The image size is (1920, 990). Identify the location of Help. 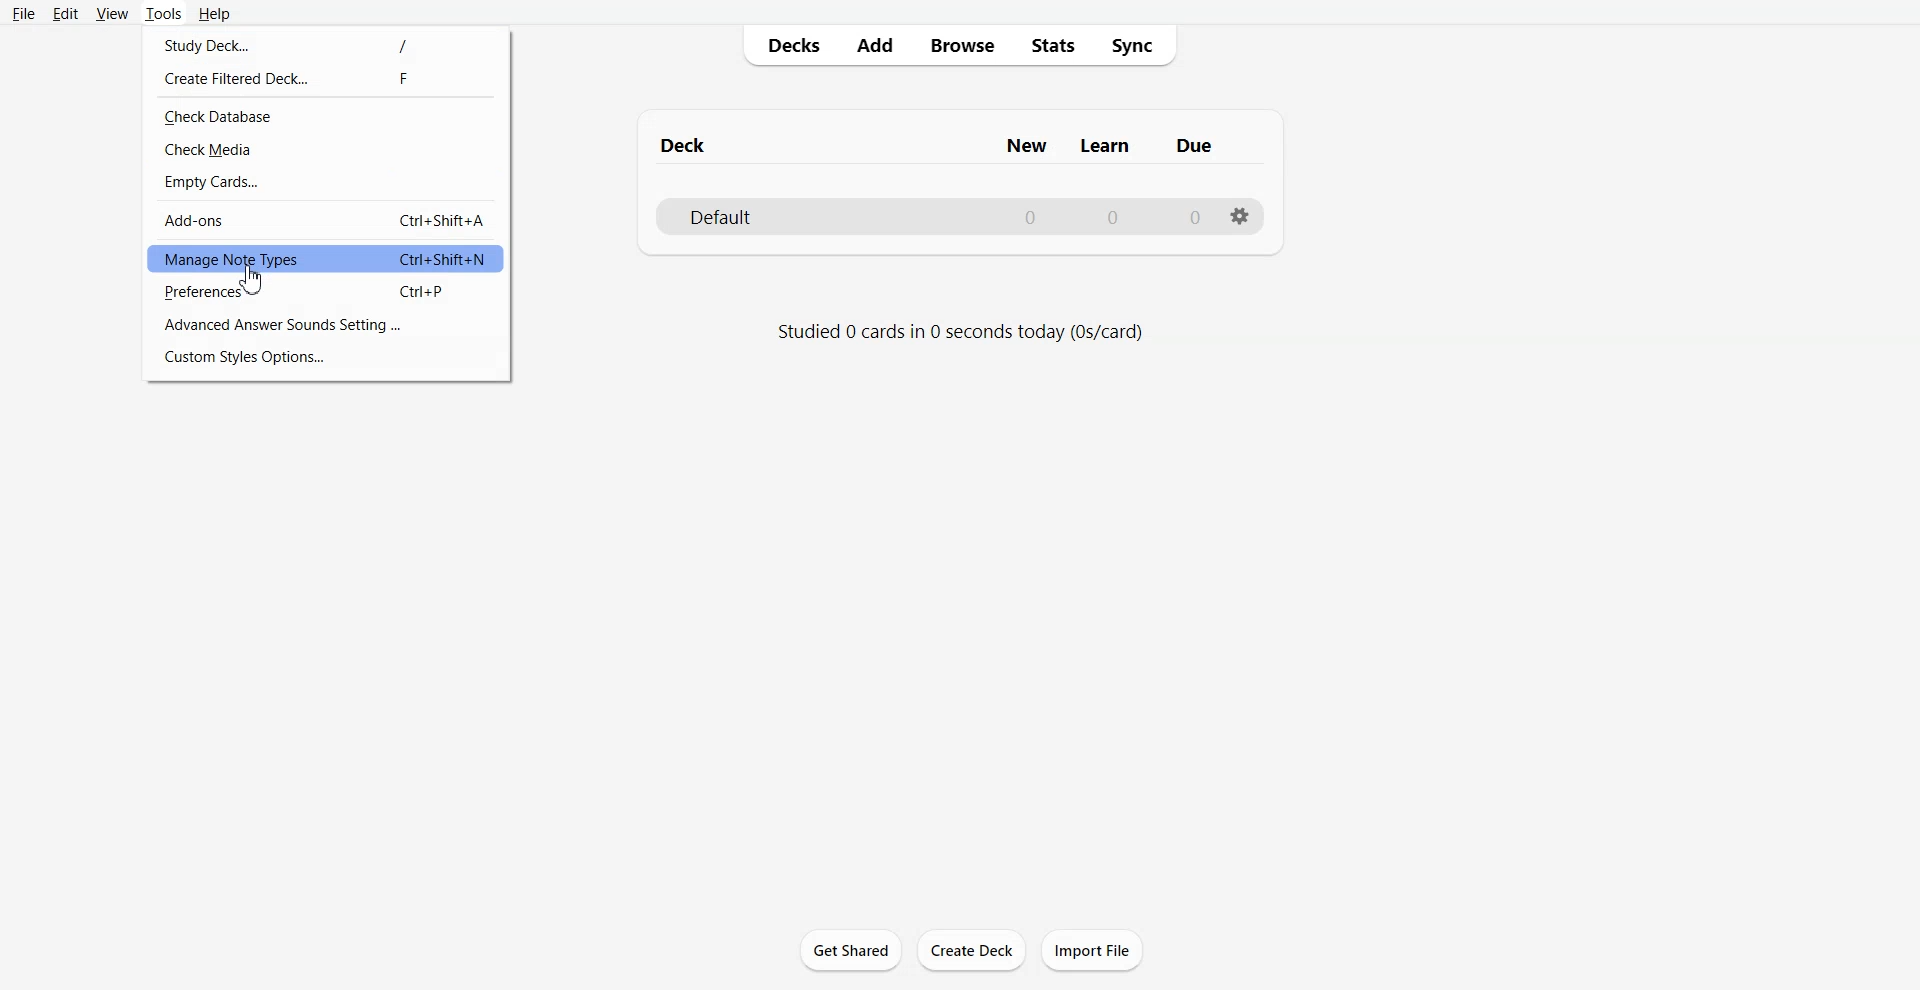
(213, 13).